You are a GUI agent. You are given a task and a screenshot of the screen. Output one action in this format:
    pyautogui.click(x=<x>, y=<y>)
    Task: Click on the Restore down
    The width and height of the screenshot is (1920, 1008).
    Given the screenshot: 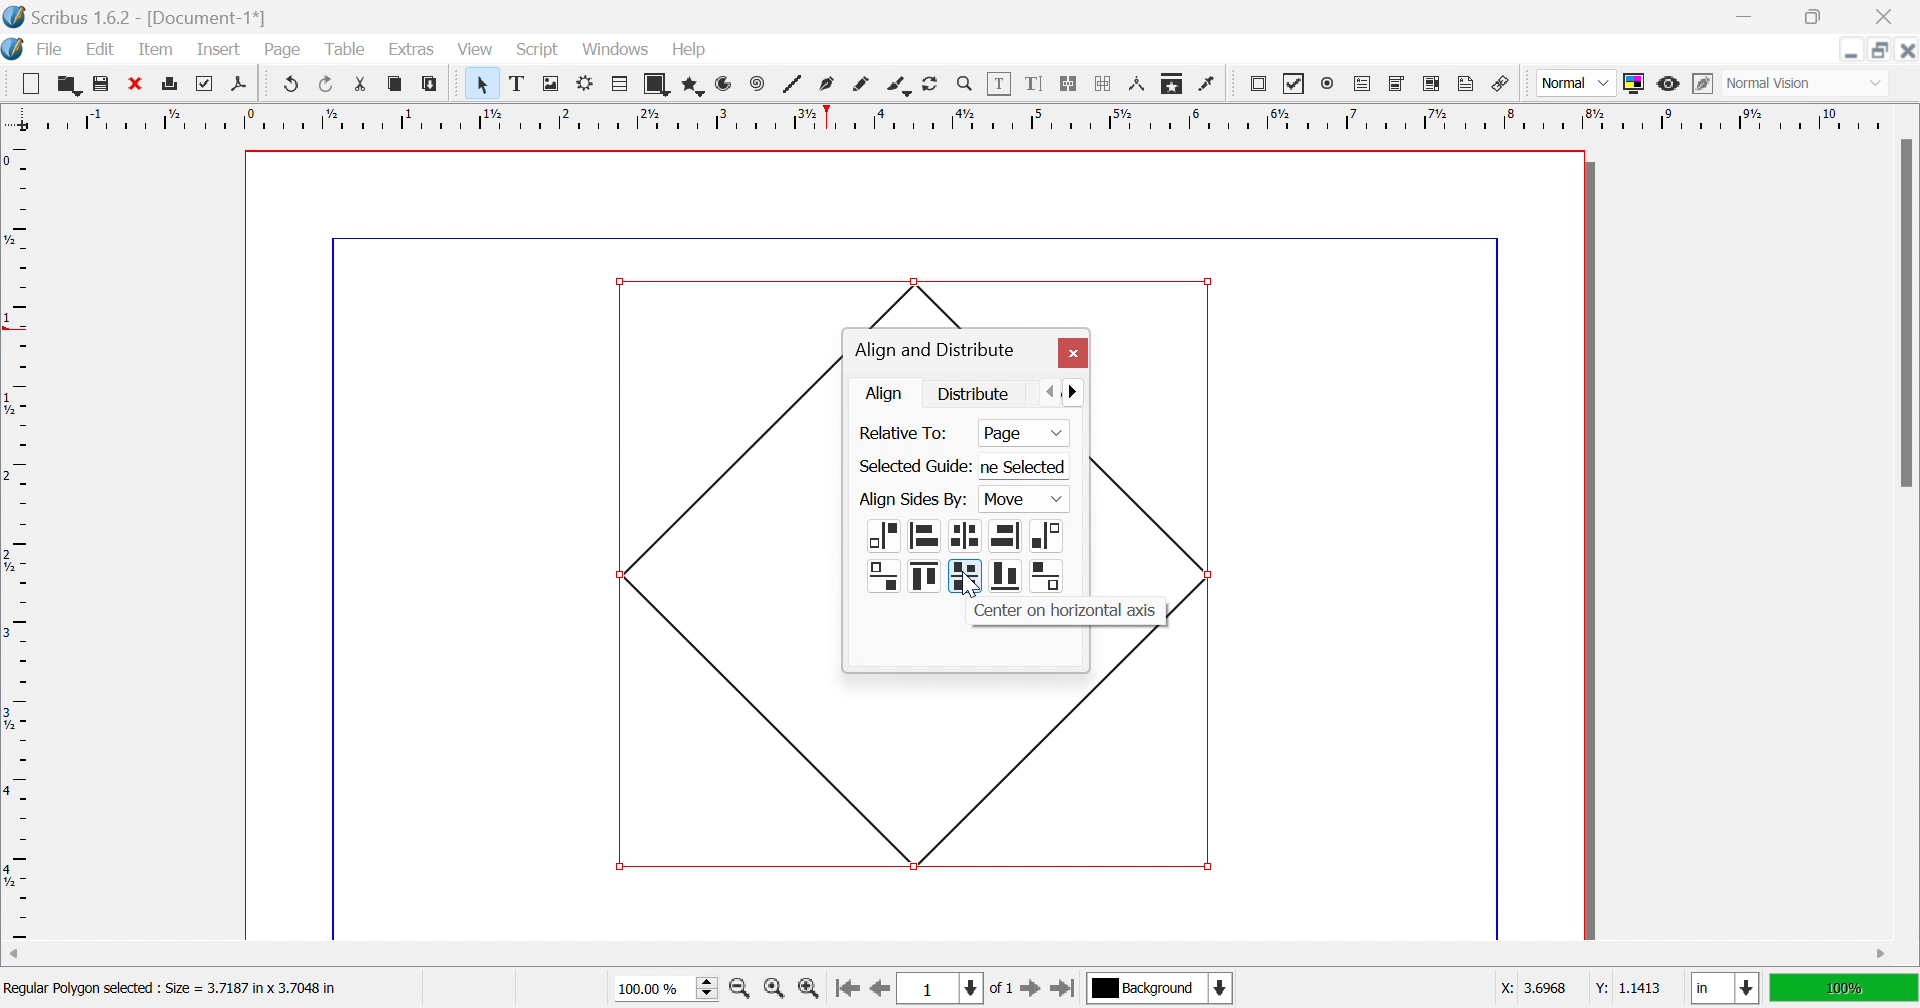 What is the action you would take?
    pyautogui.click(x=1811, y=17)
    